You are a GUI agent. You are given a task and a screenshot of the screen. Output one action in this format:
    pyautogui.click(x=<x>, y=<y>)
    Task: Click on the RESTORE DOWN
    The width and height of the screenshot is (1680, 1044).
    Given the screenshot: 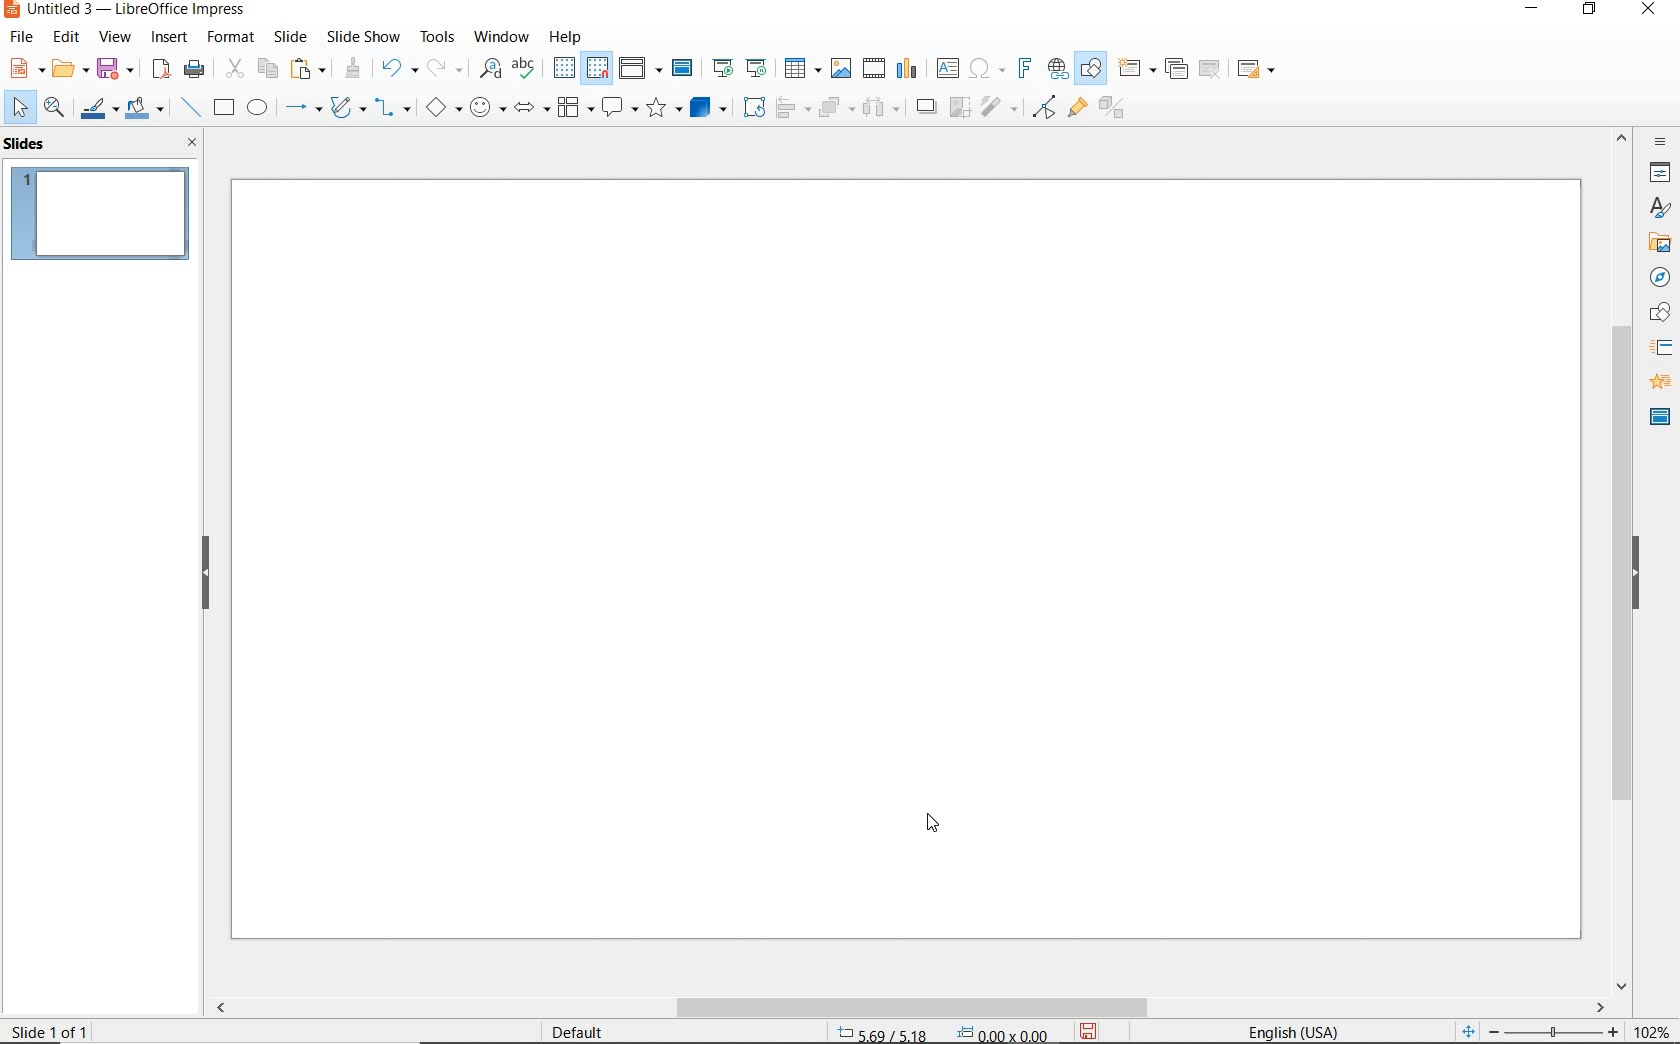 What is the action you would take?
    pyautogui.click(x=1591, y=10)
    